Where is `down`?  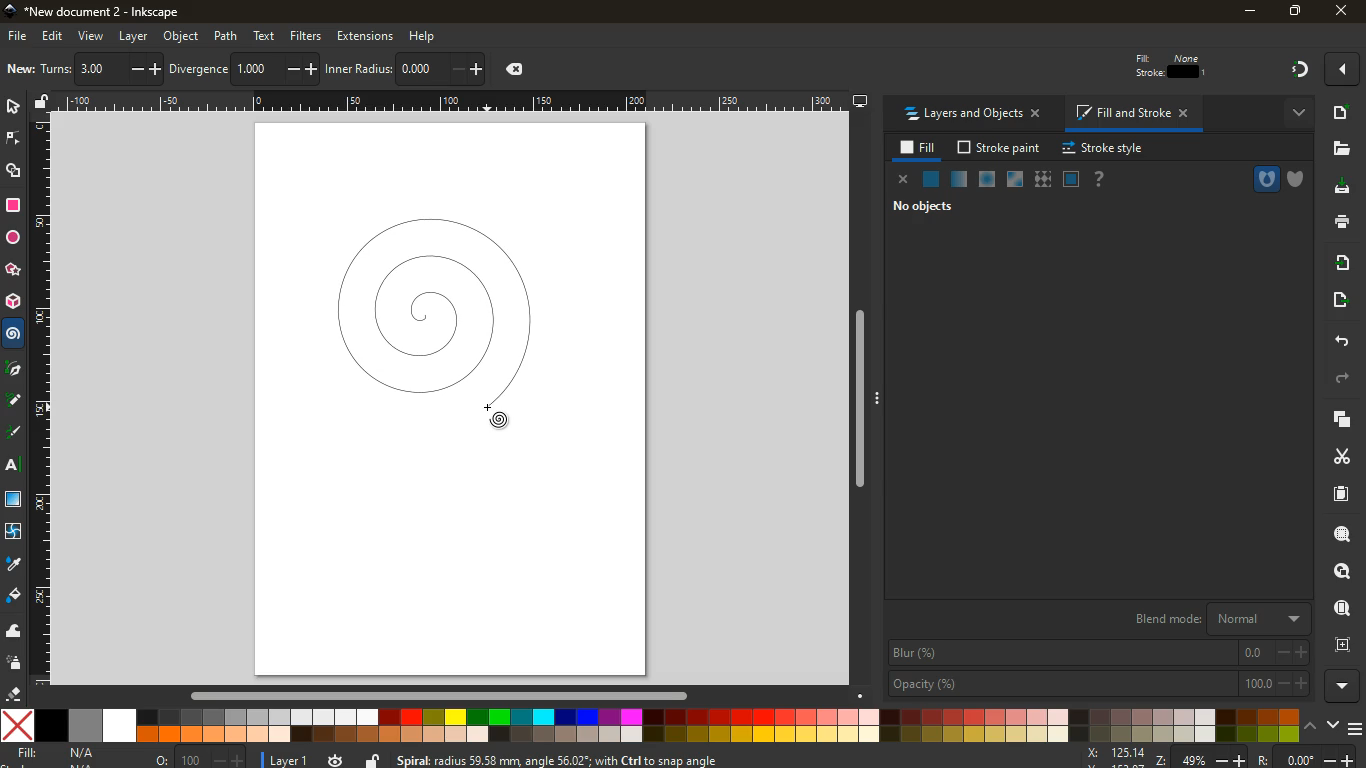 down is located at coordinates (1335, 726).